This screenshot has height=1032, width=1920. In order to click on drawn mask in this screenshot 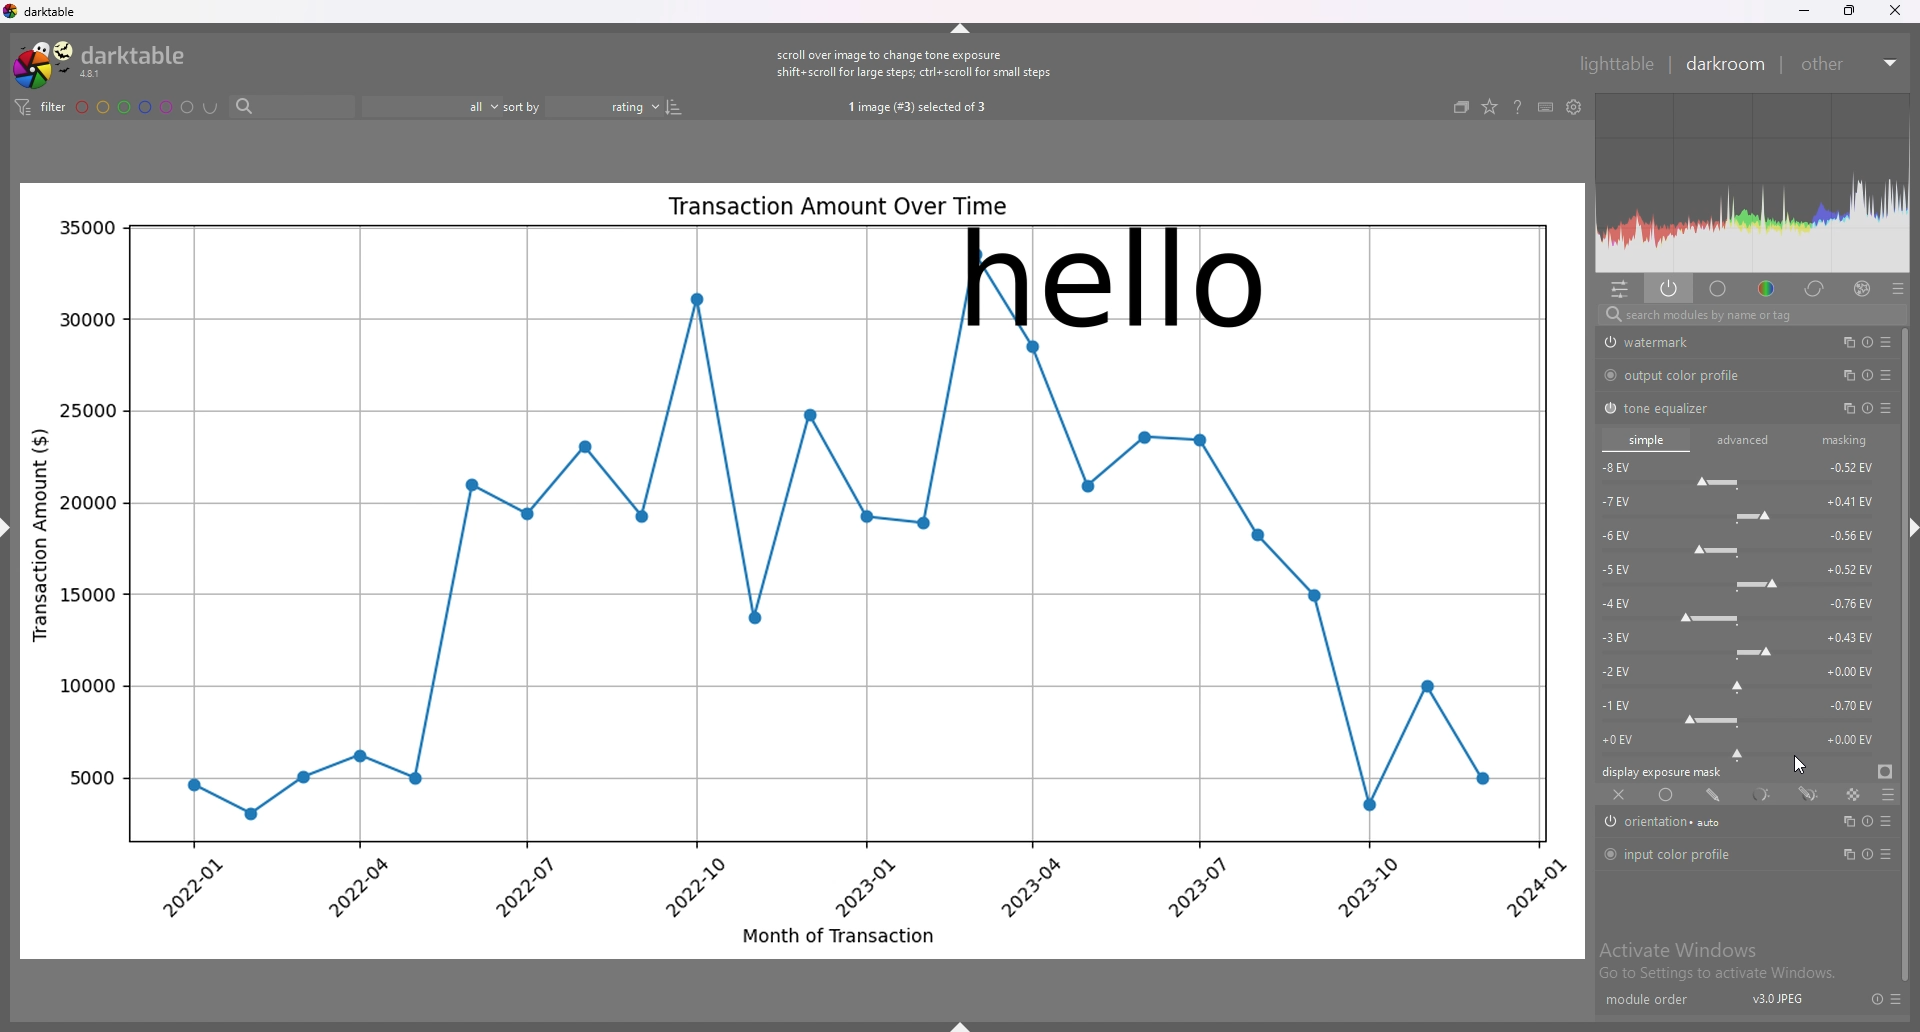, I will do `click(1715, 795)`.